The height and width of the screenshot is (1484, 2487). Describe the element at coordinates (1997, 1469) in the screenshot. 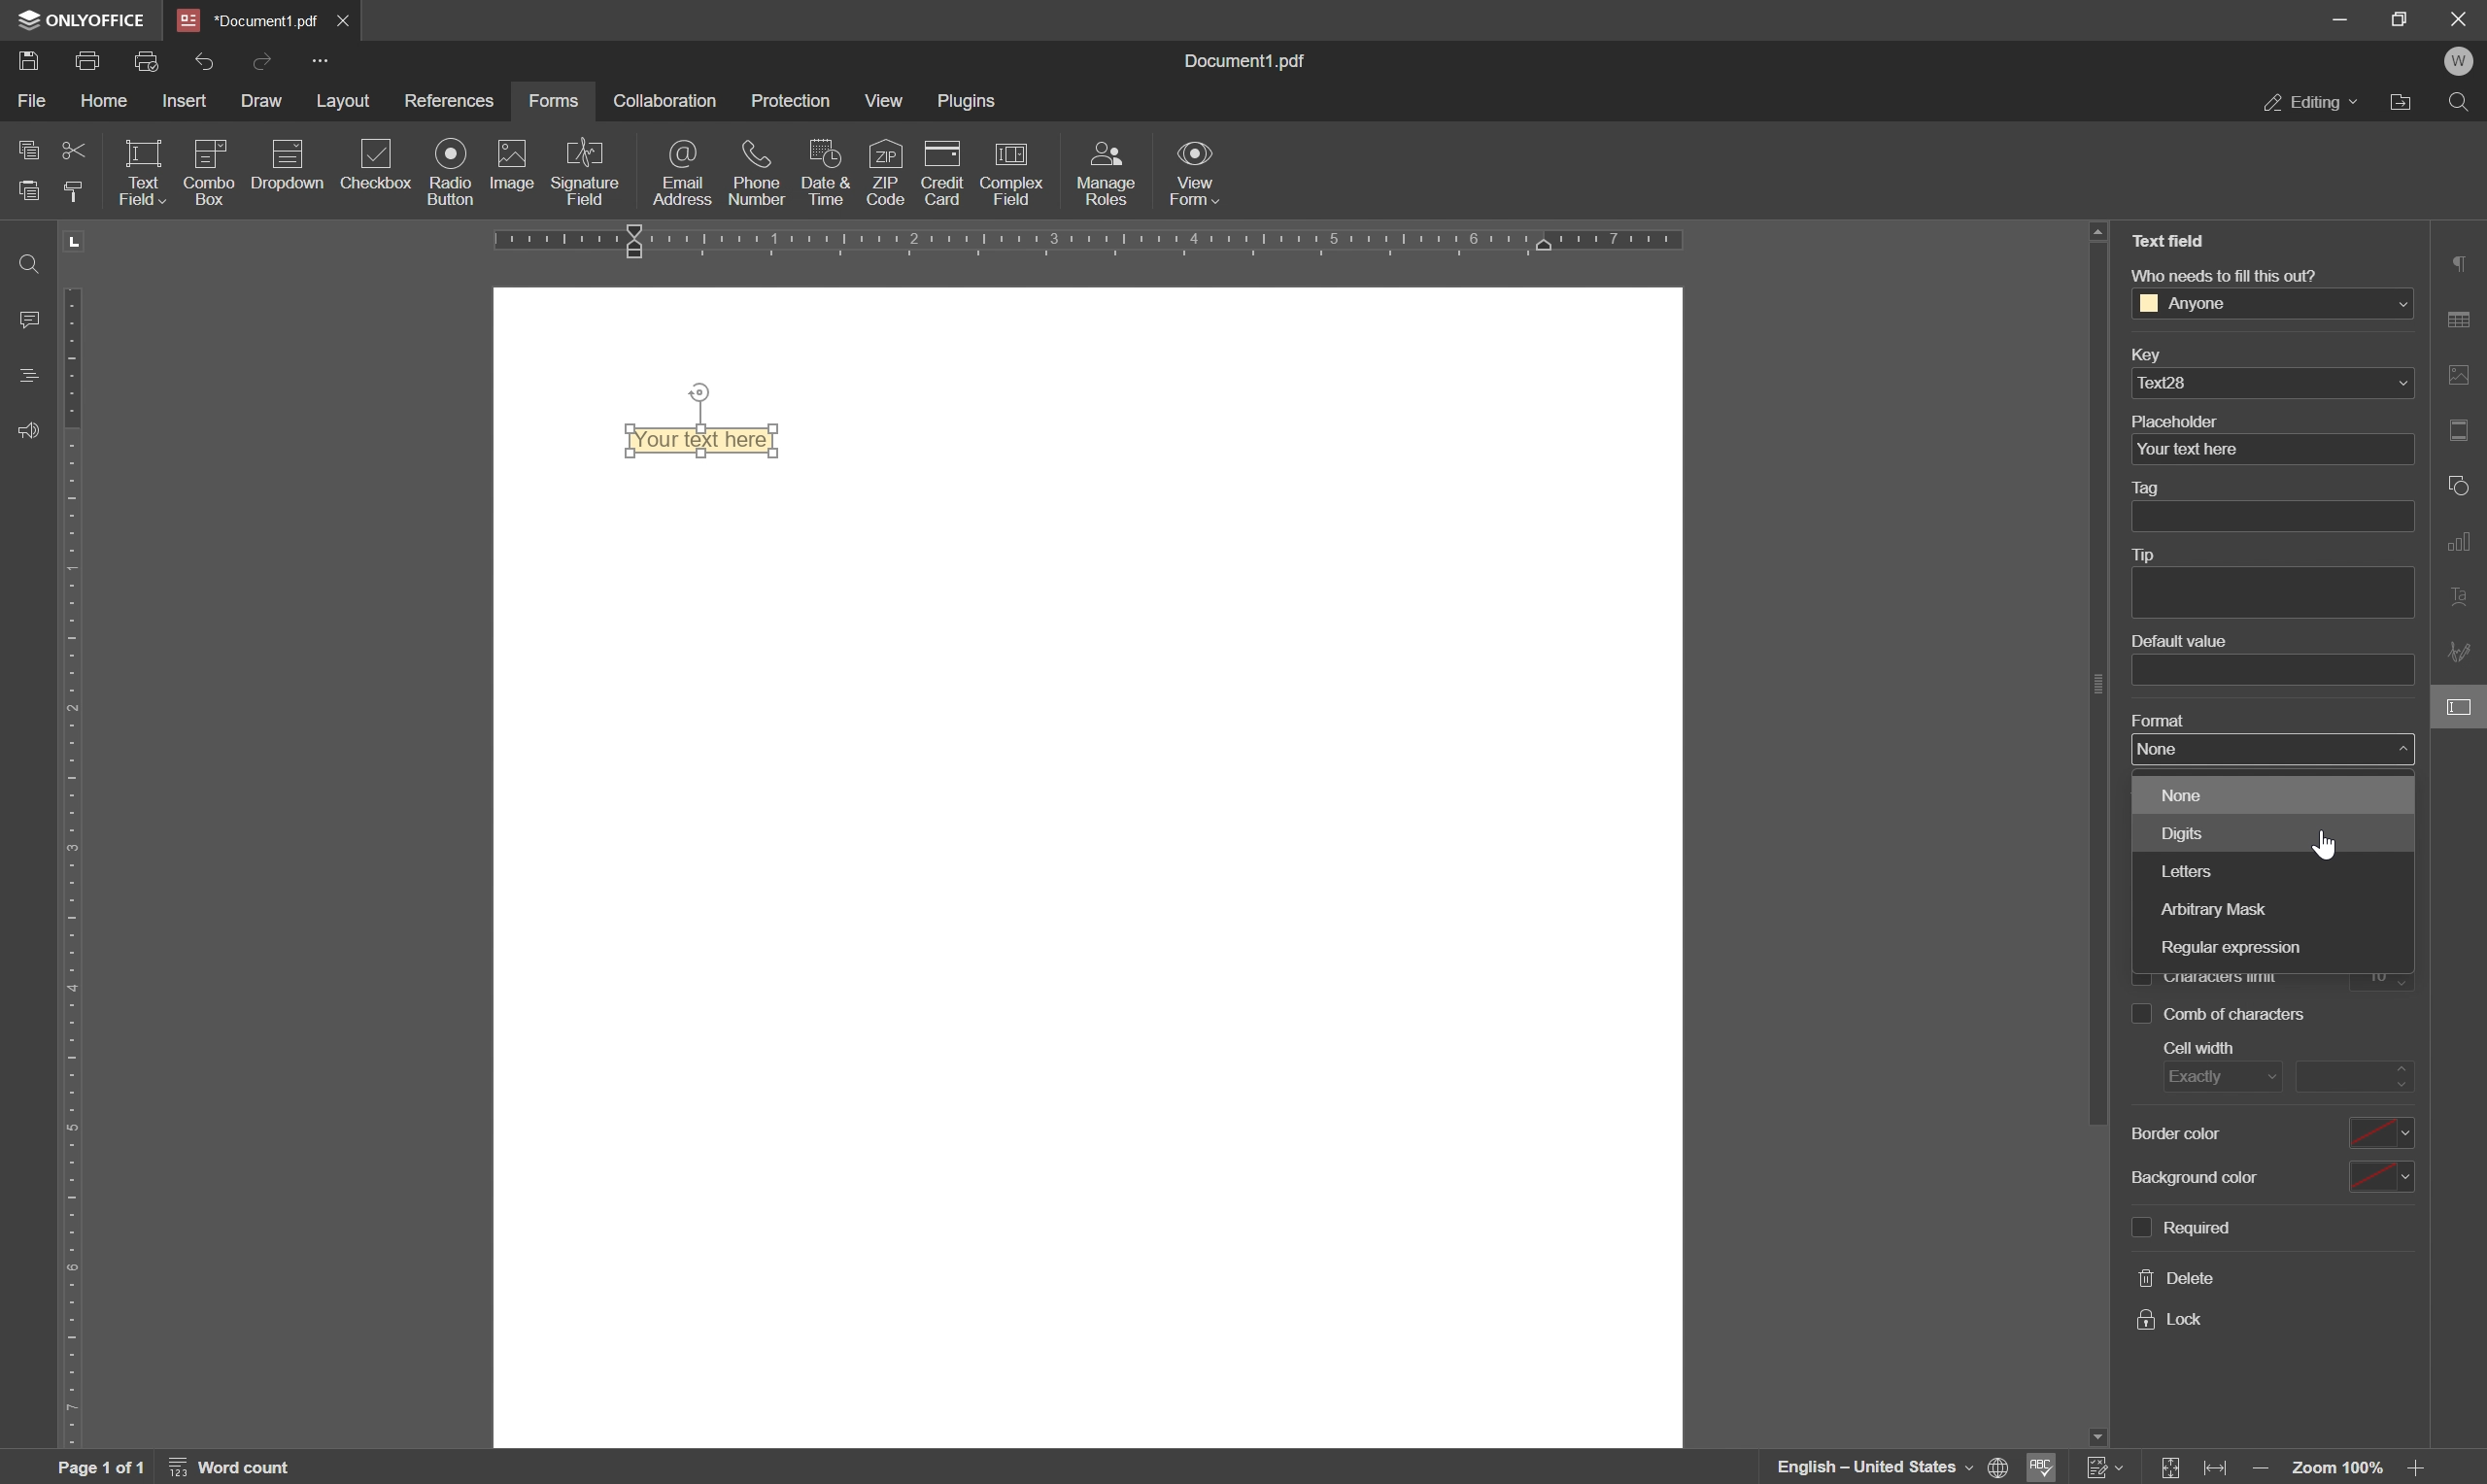

I see `set document language` at that location.